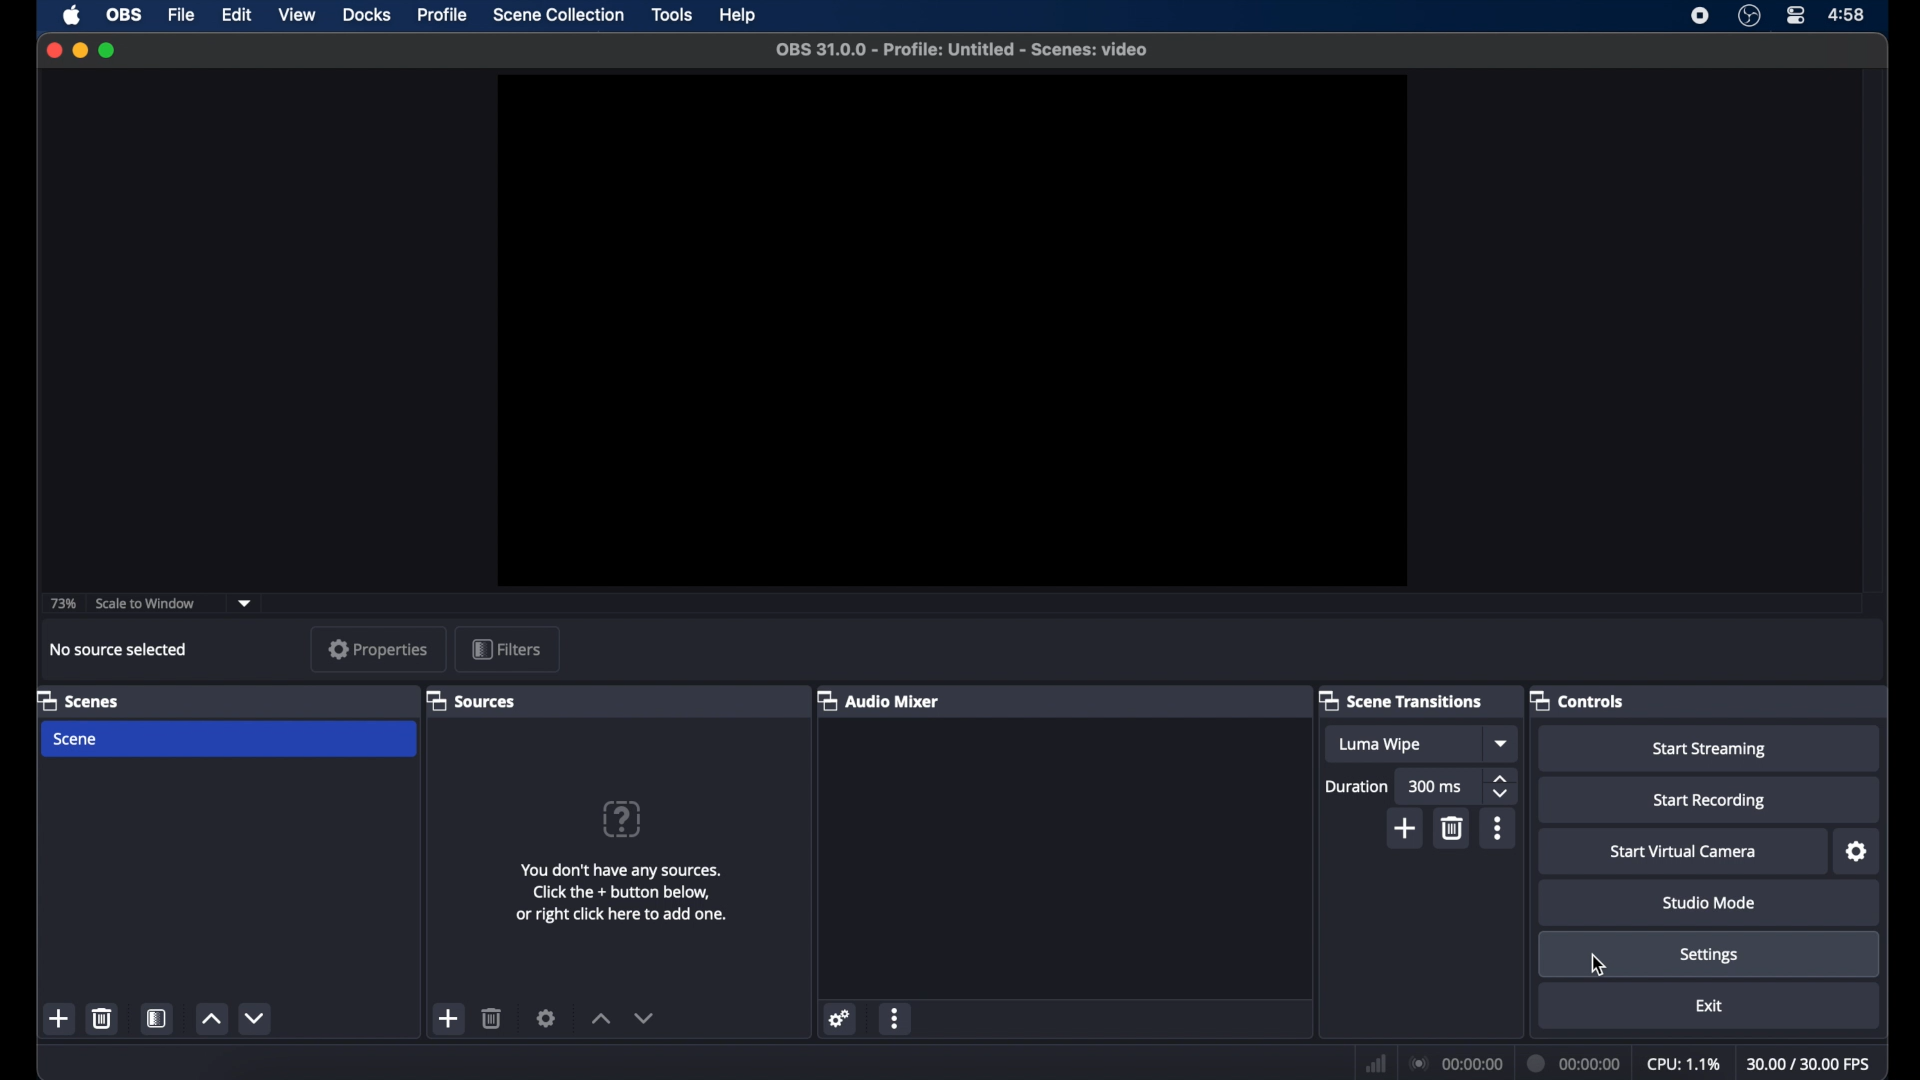 The height and width of the screenshot is (1080, 1920). I want to click on 00:00:00, so click(1576, 1064).